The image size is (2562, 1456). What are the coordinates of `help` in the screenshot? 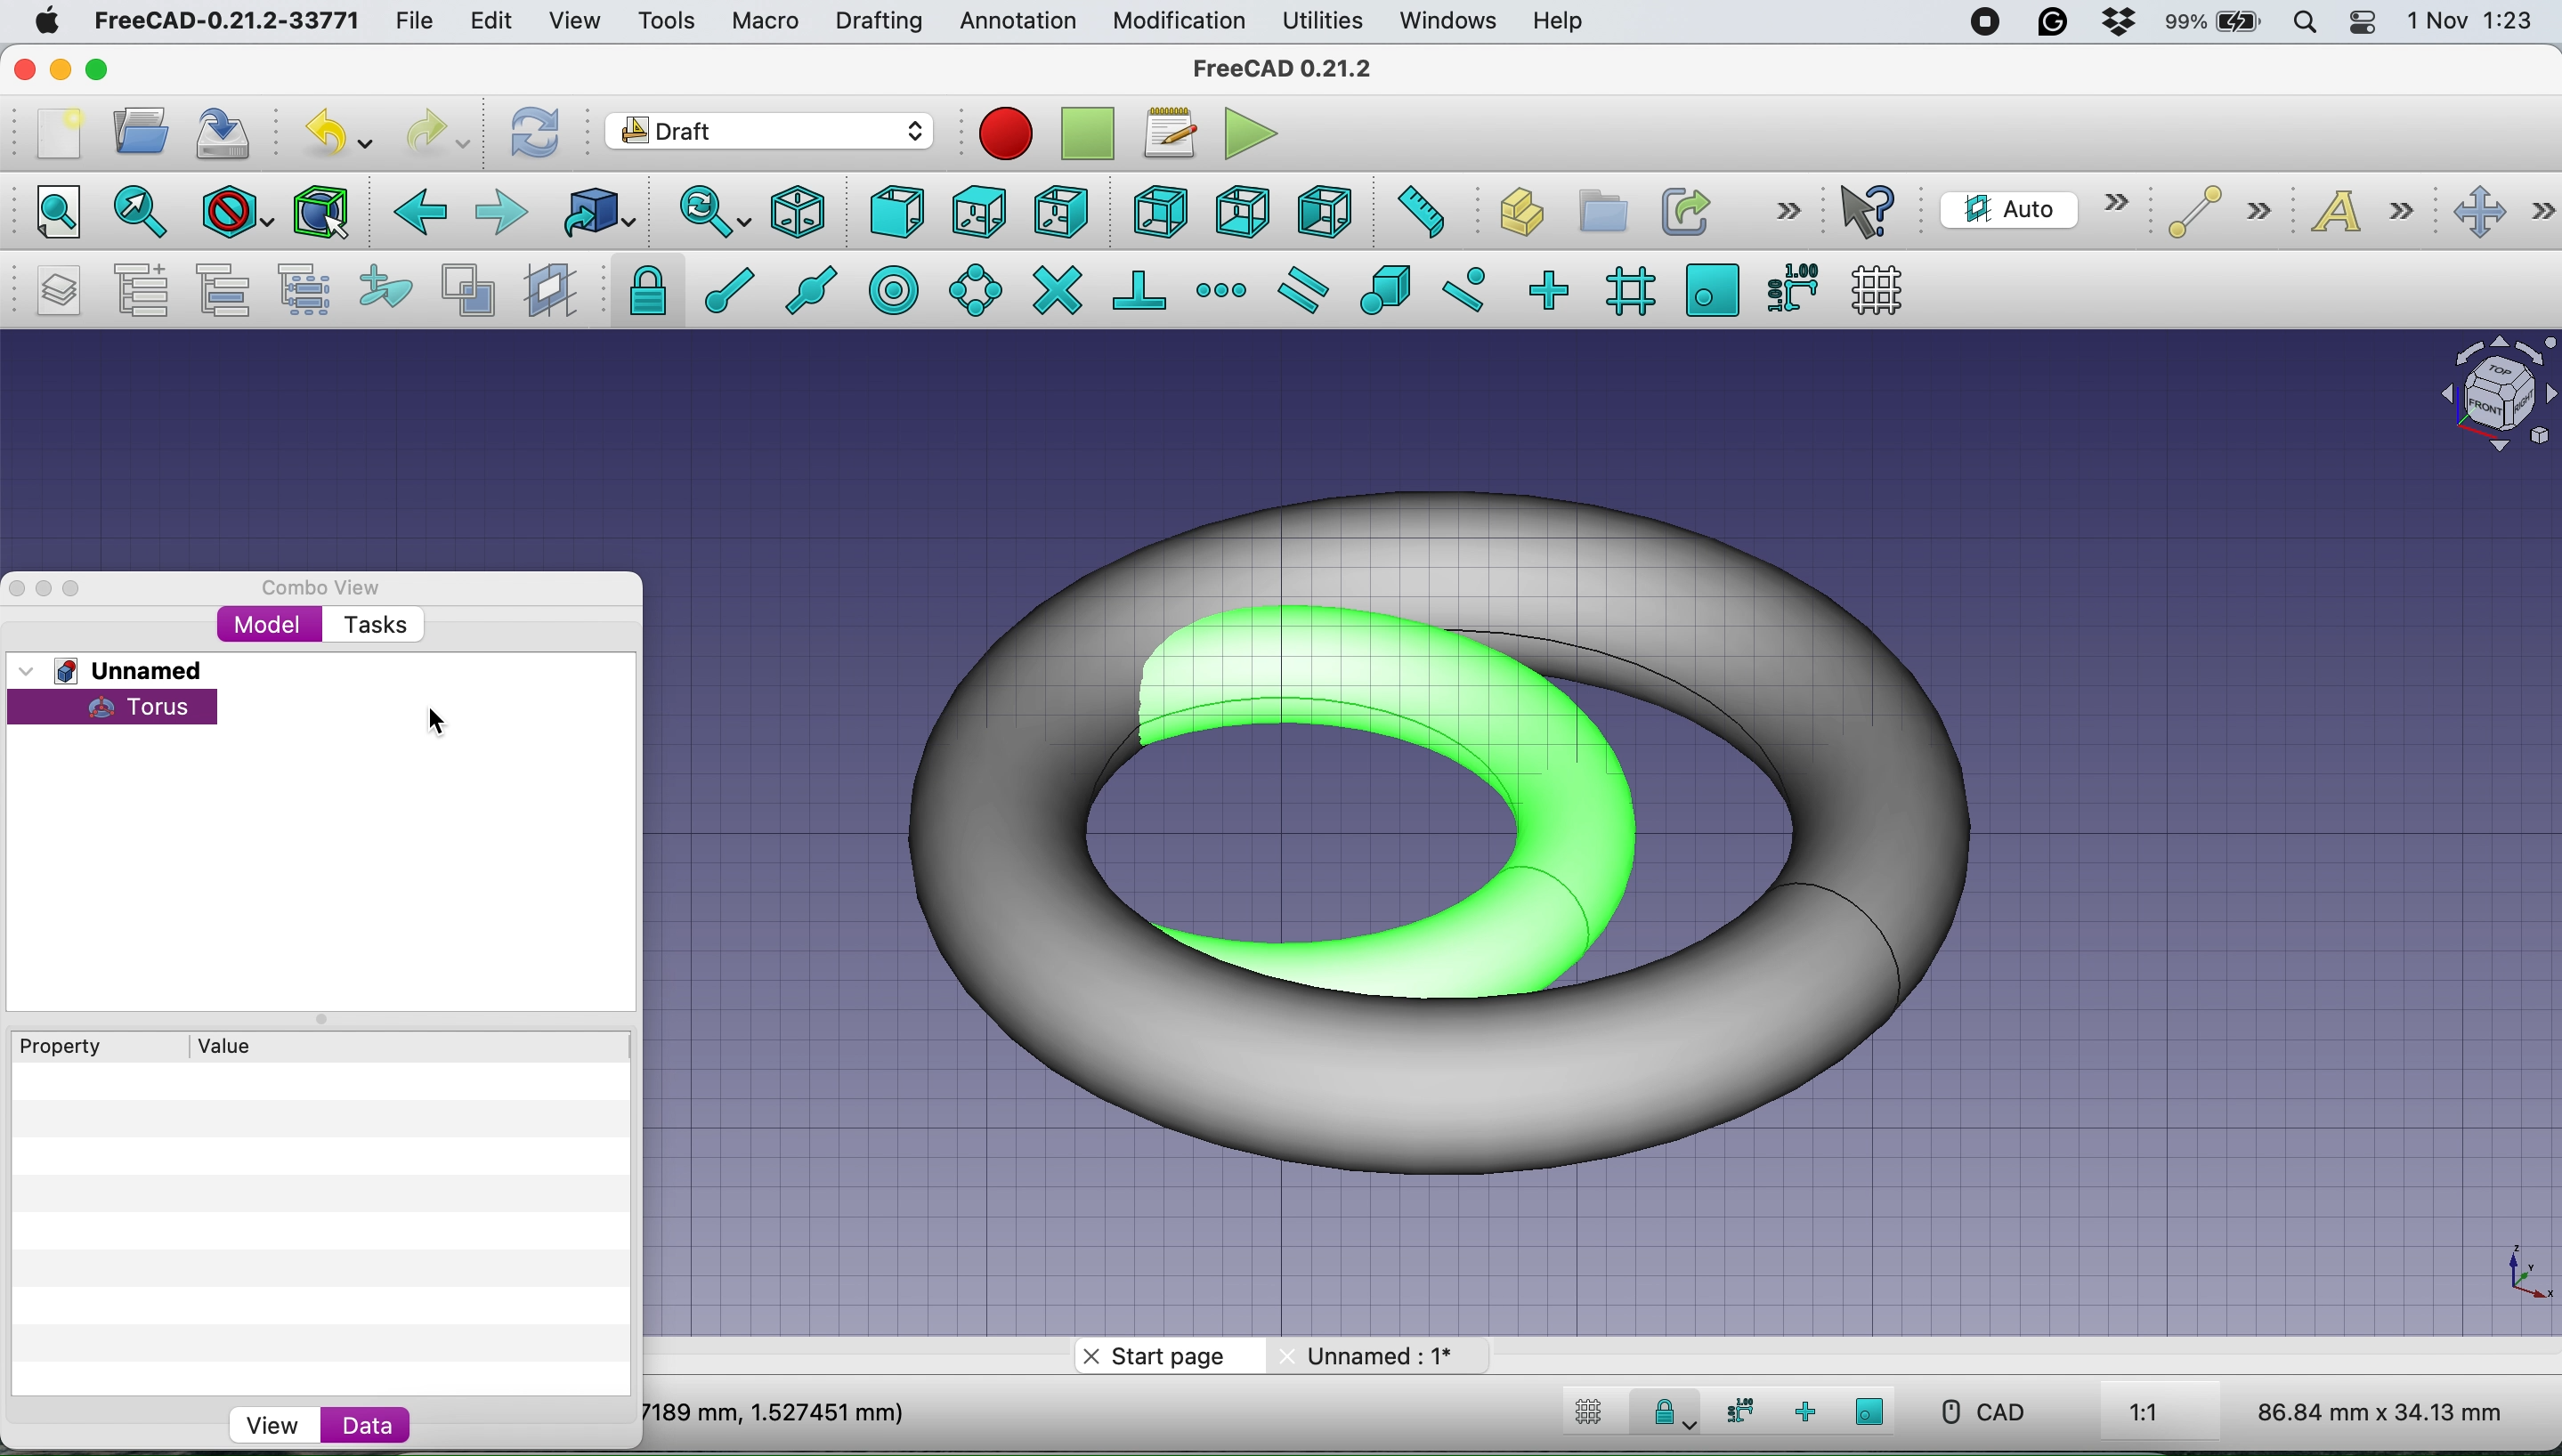 It's located at (1554, 22).